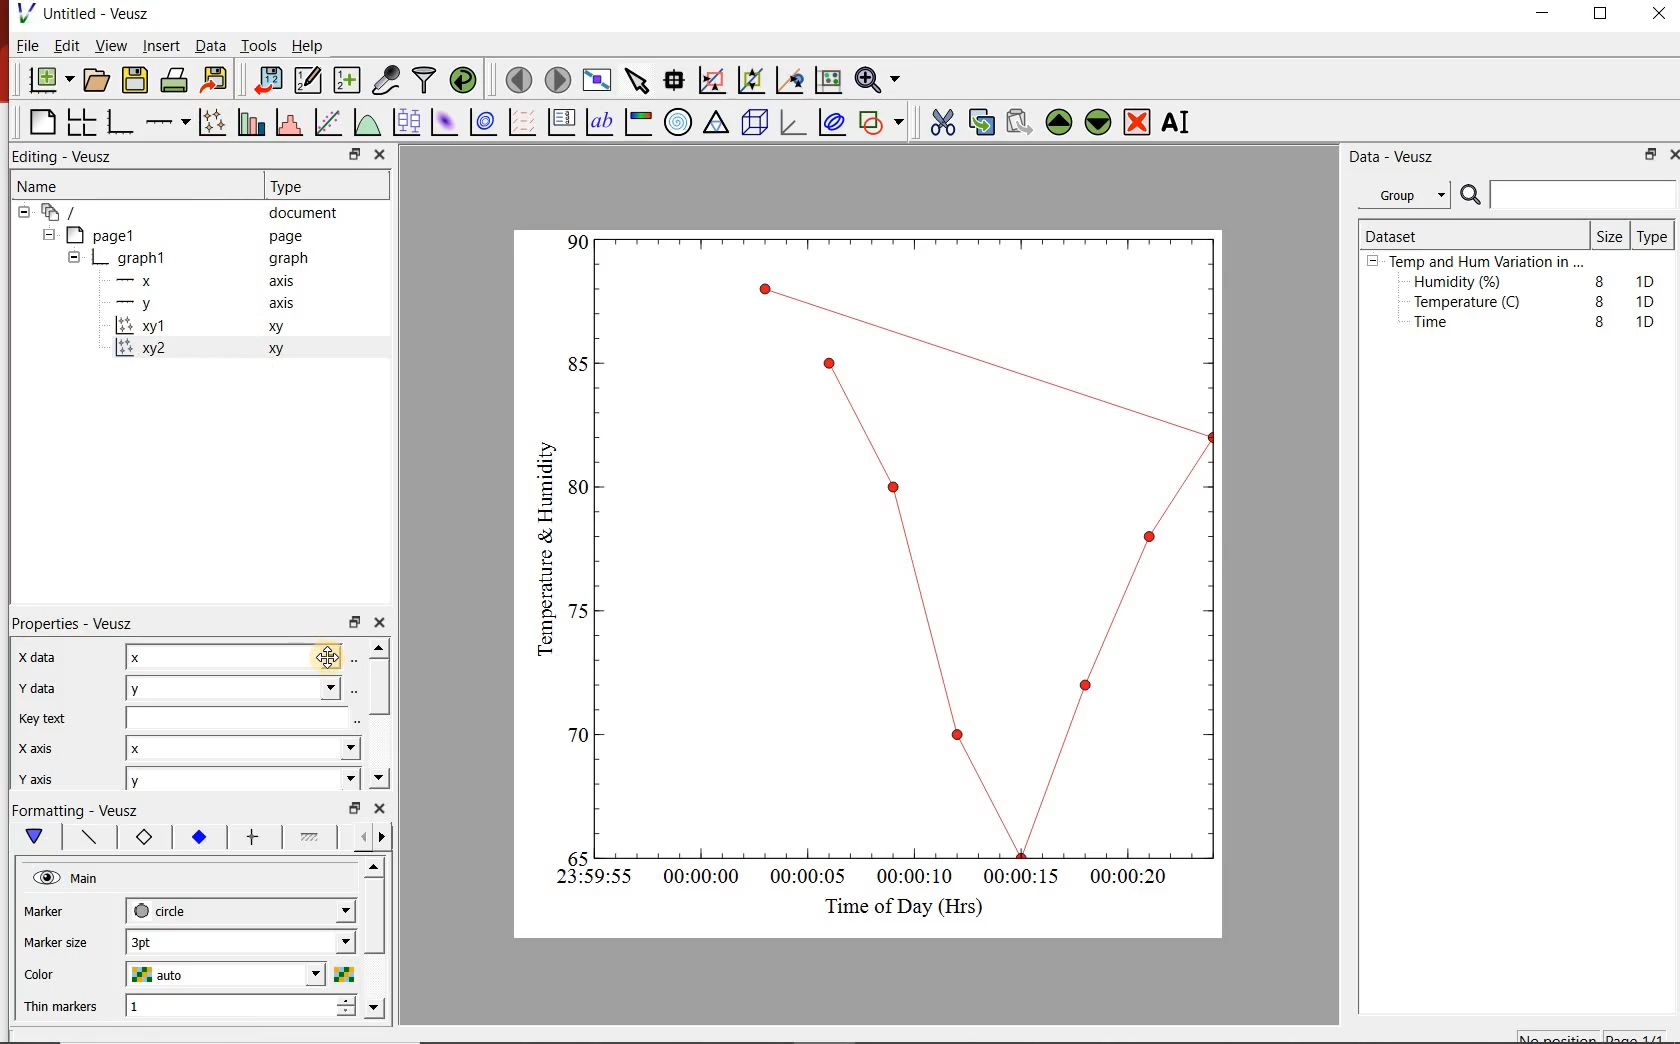 Image resolution: width=1680 pixels, height=1044 pixels. What do you see at coordinates (1486, 262) in the screenshot?
I see `Temp and Hum Variation in ...` at bounding box center [1486, 262].